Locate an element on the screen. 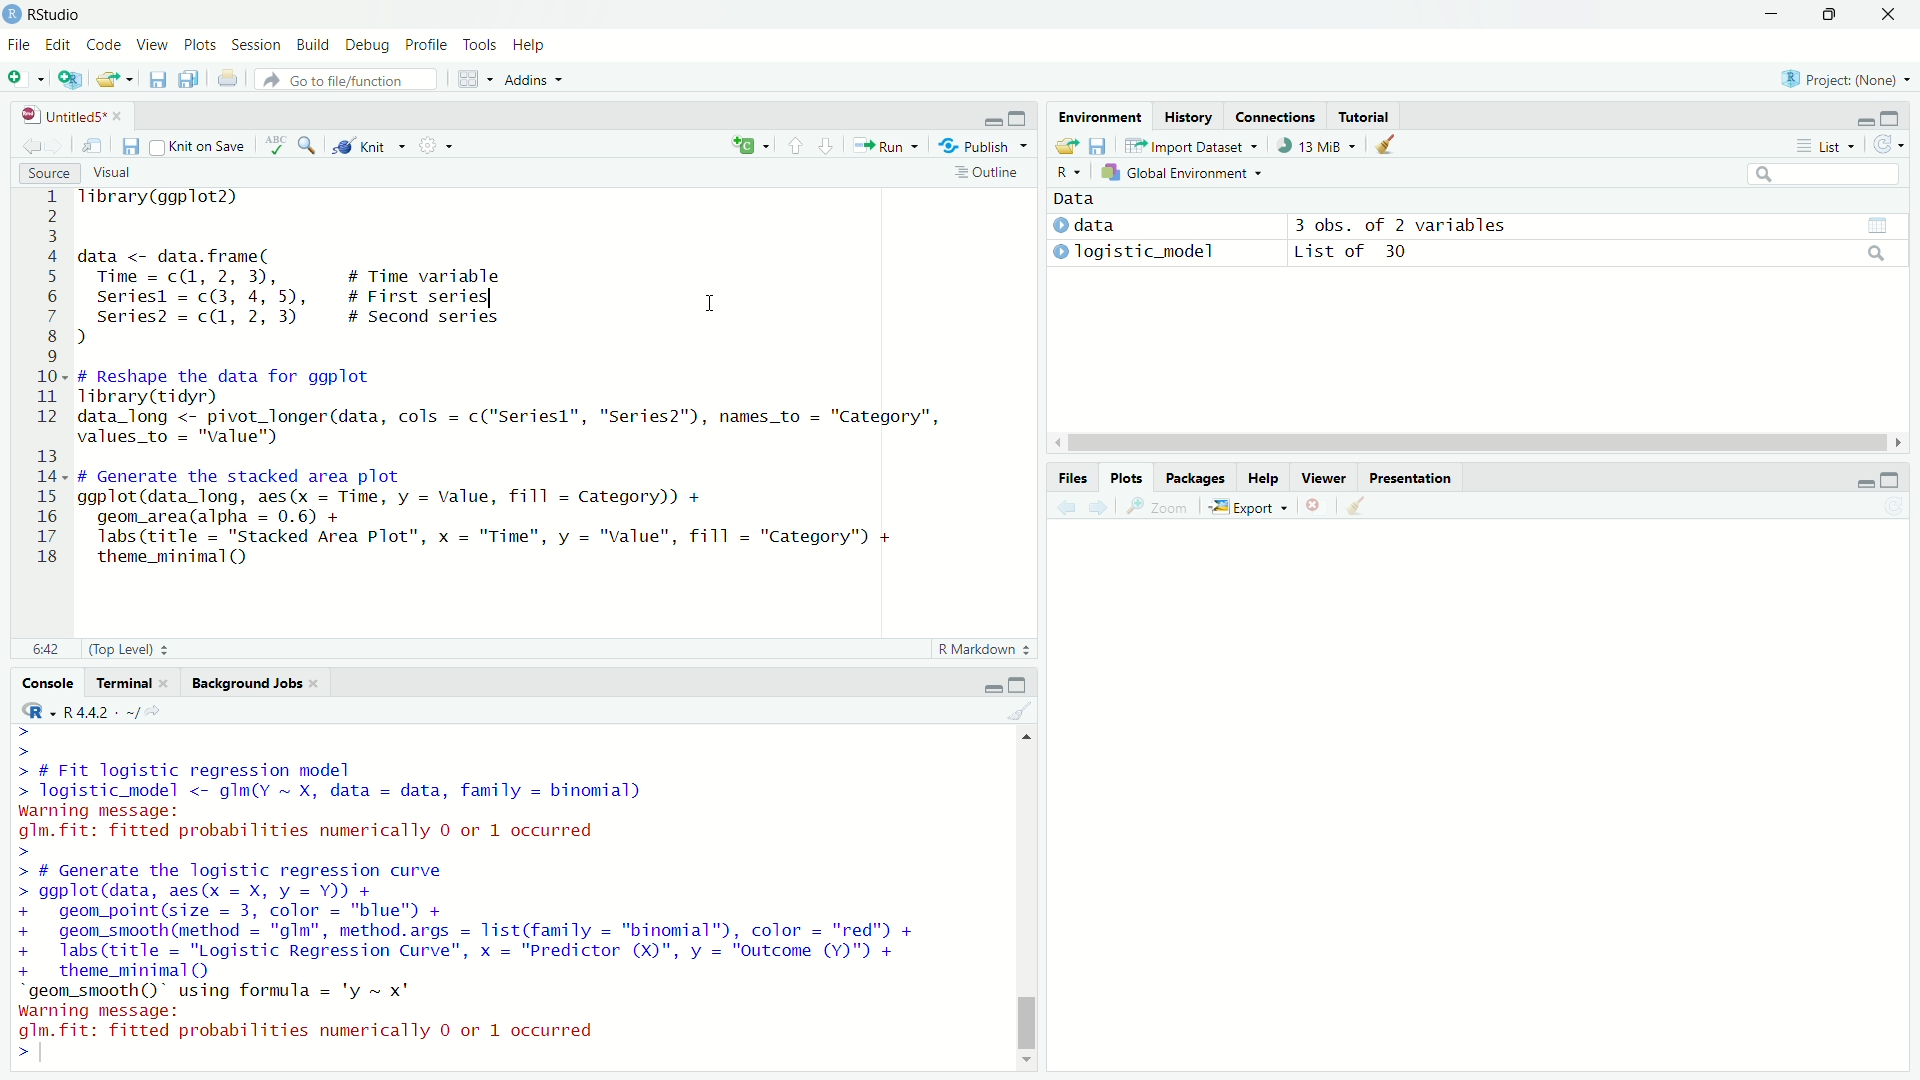  clear is located at coordinates (1388, 145).